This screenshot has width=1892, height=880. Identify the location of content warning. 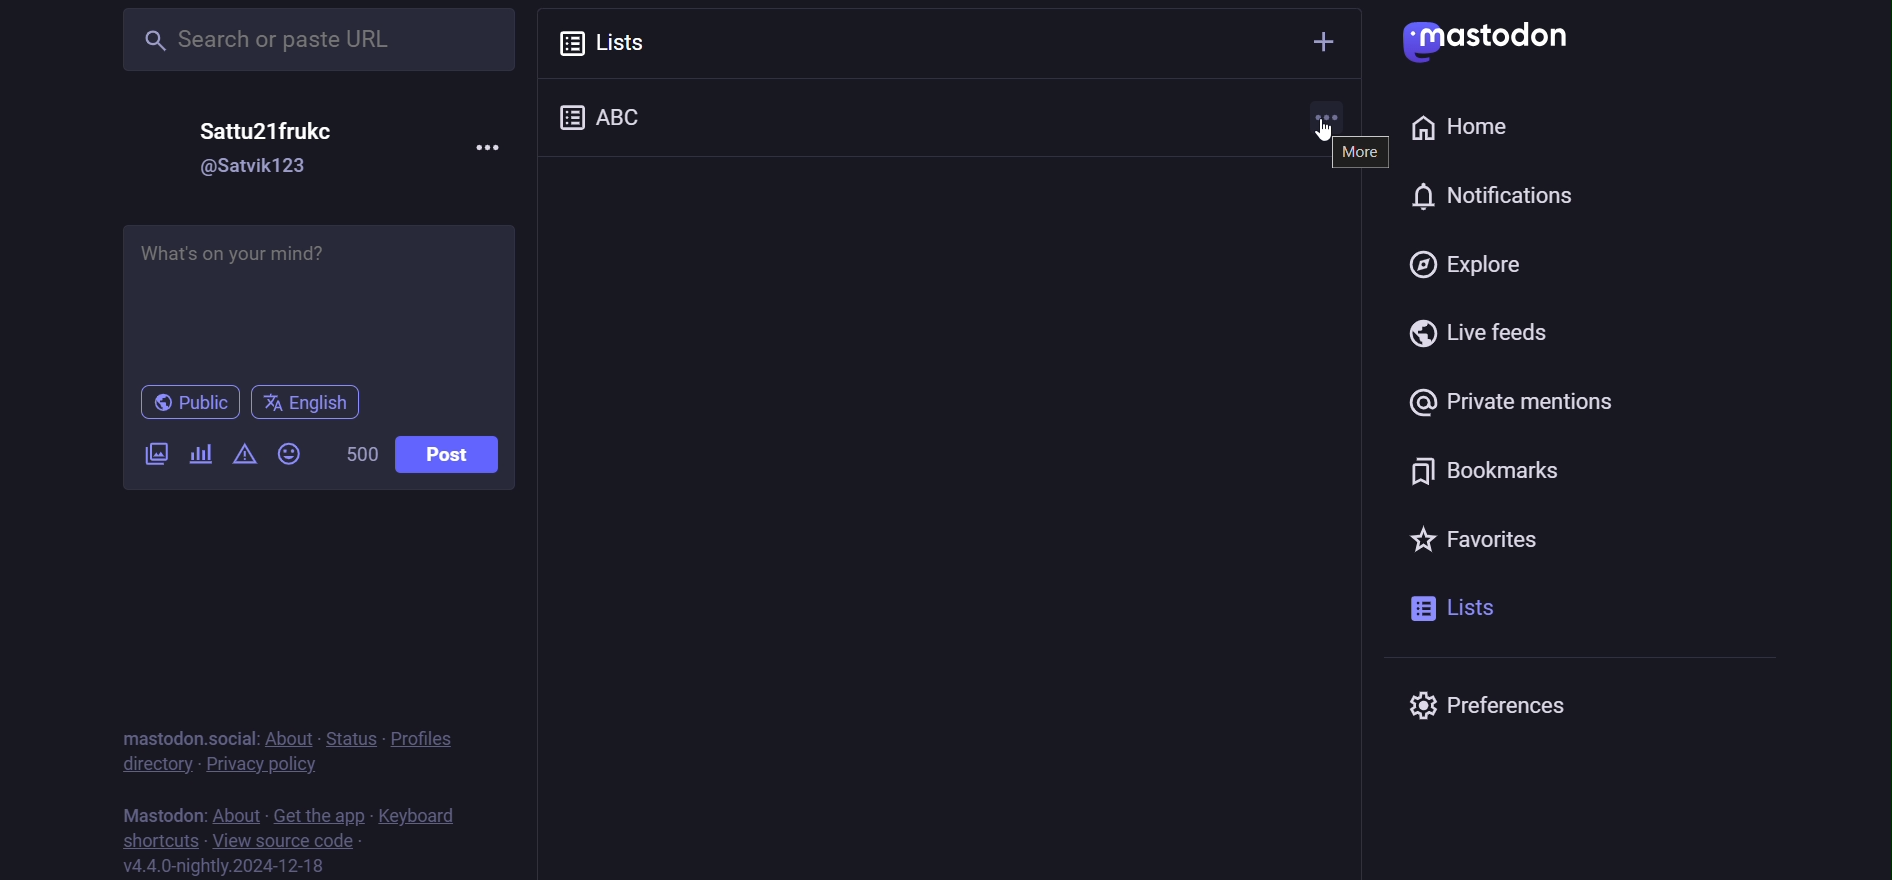
(244, 453).